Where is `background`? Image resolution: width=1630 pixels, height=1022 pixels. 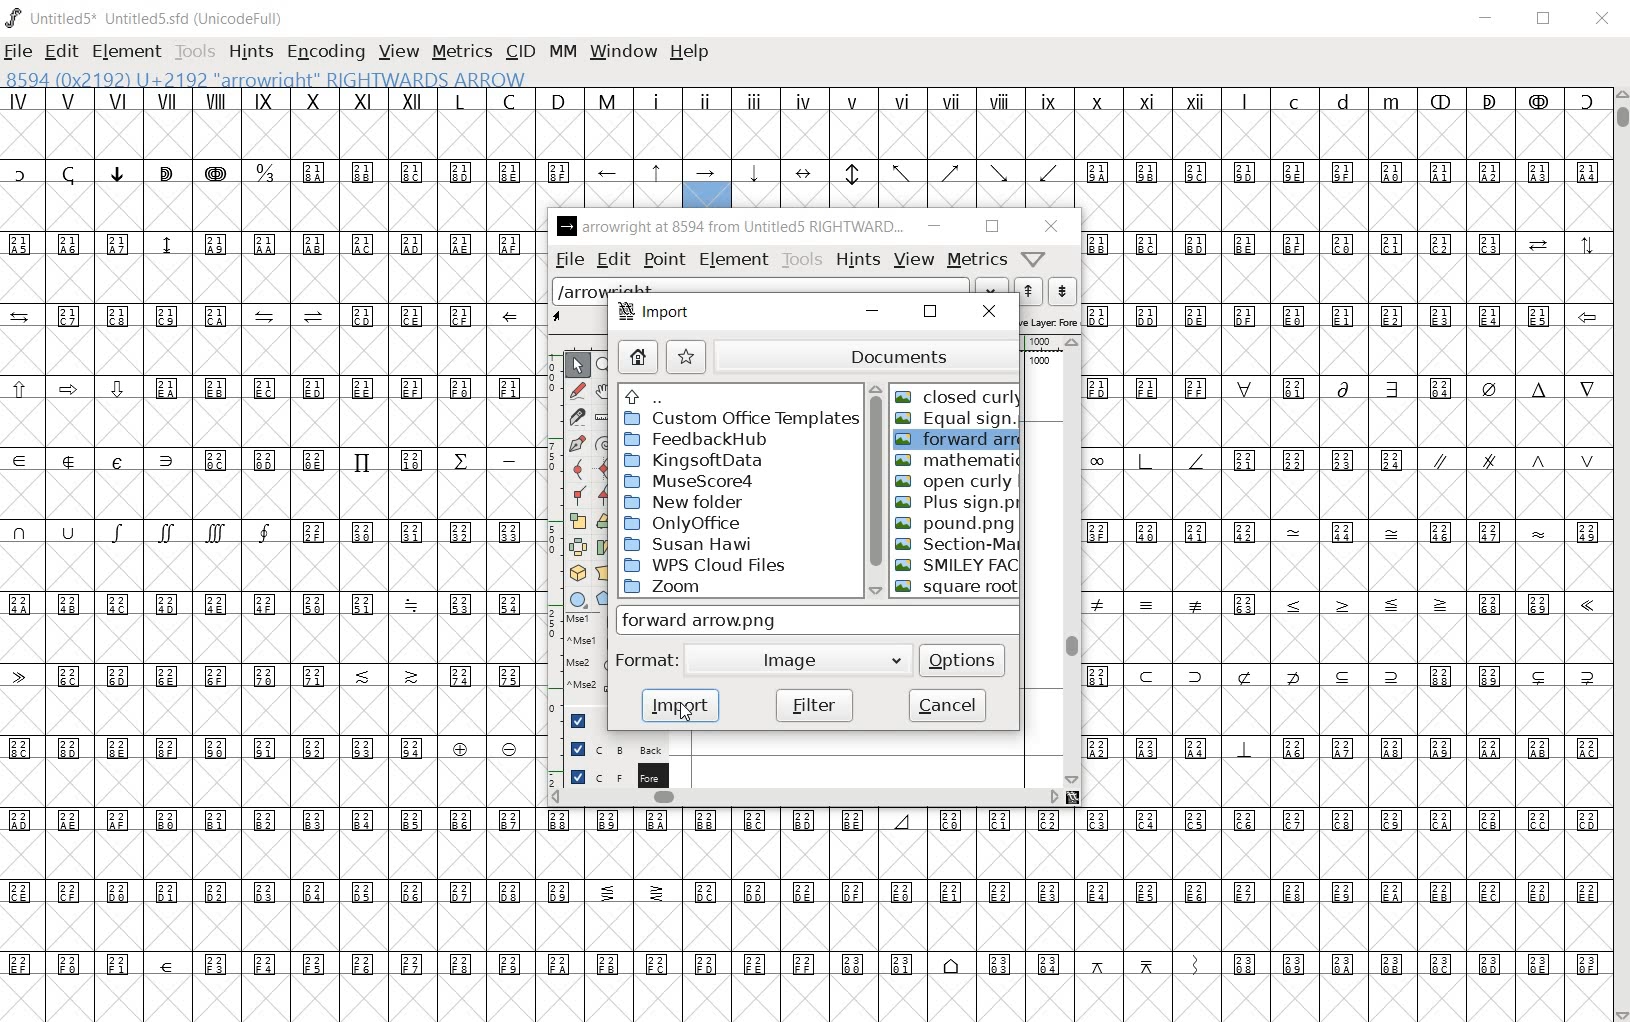 background is located at coordinates (607, 748).